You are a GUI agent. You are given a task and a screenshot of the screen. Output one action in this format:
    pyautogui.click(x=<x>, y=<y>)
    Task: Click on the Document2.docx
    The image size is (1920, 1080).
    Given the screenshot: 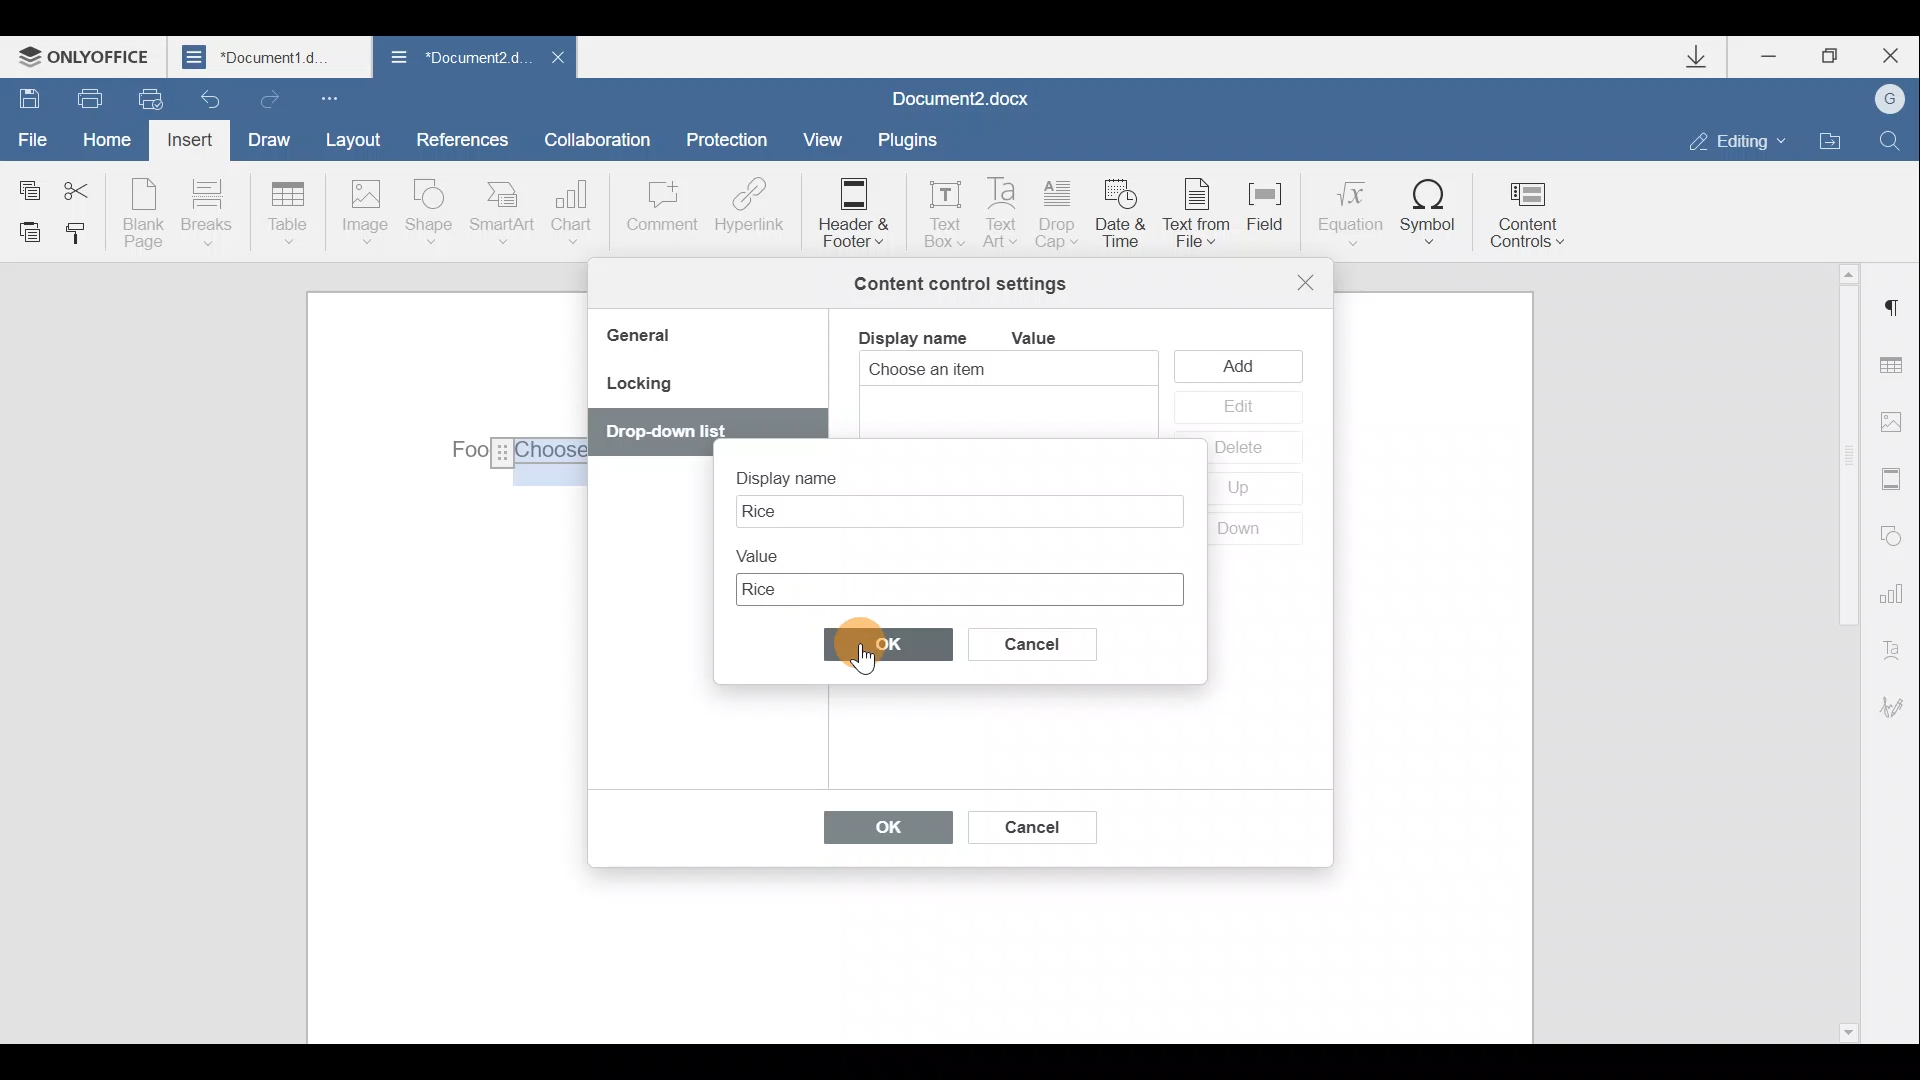 What is the action you would take?
    pyautogui.click(x=962, y=96)
    